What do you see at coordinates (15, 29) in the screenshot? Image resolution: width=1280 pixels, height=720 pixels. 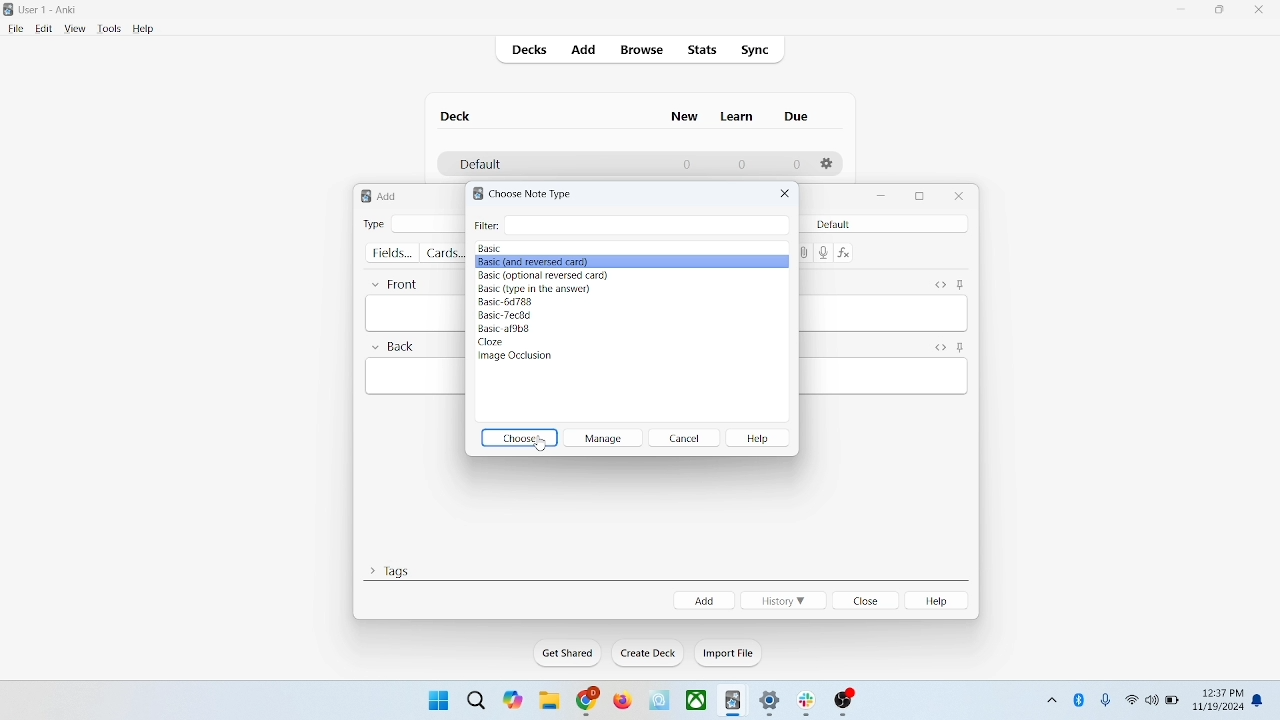 I see `file` at bounding box center [15, 29].